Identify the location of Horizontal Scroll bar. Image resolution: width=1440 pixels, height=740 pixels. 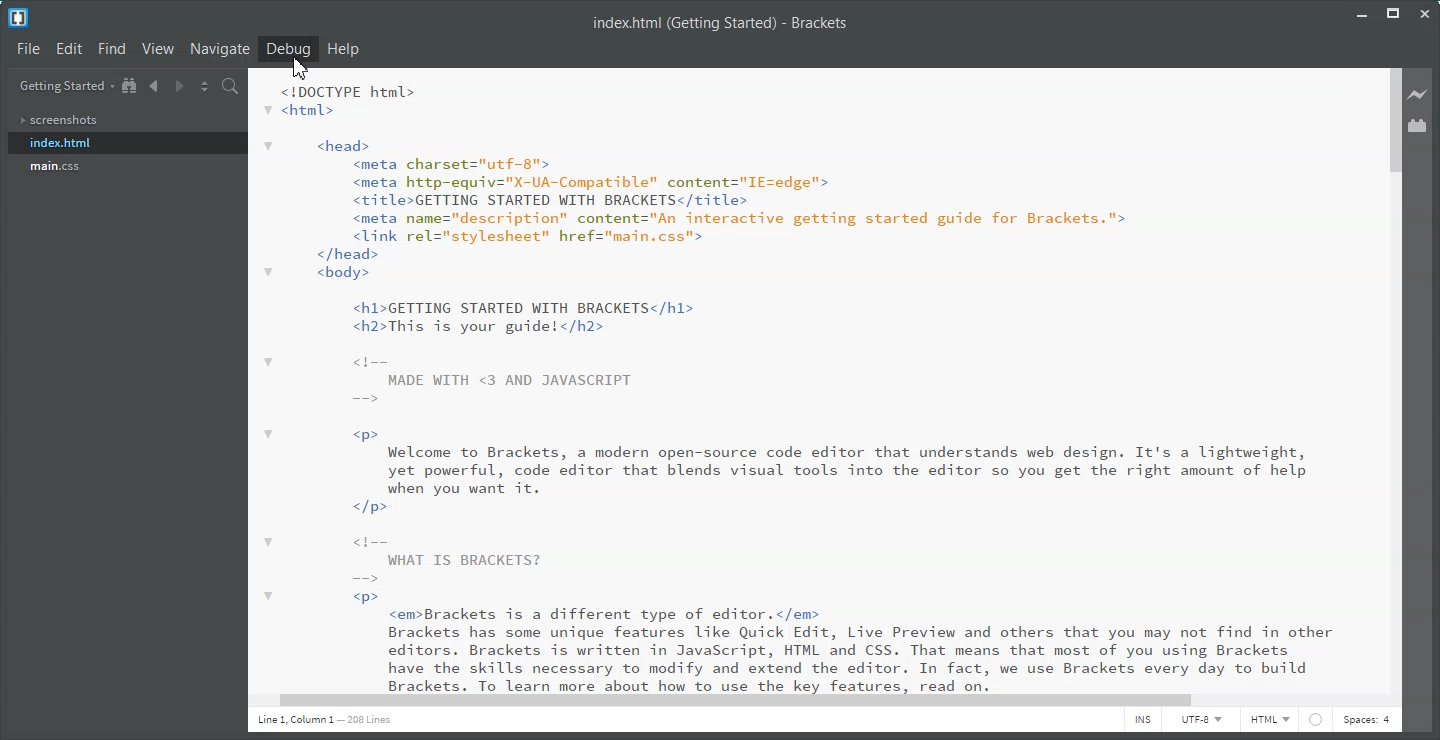
(814, 701).